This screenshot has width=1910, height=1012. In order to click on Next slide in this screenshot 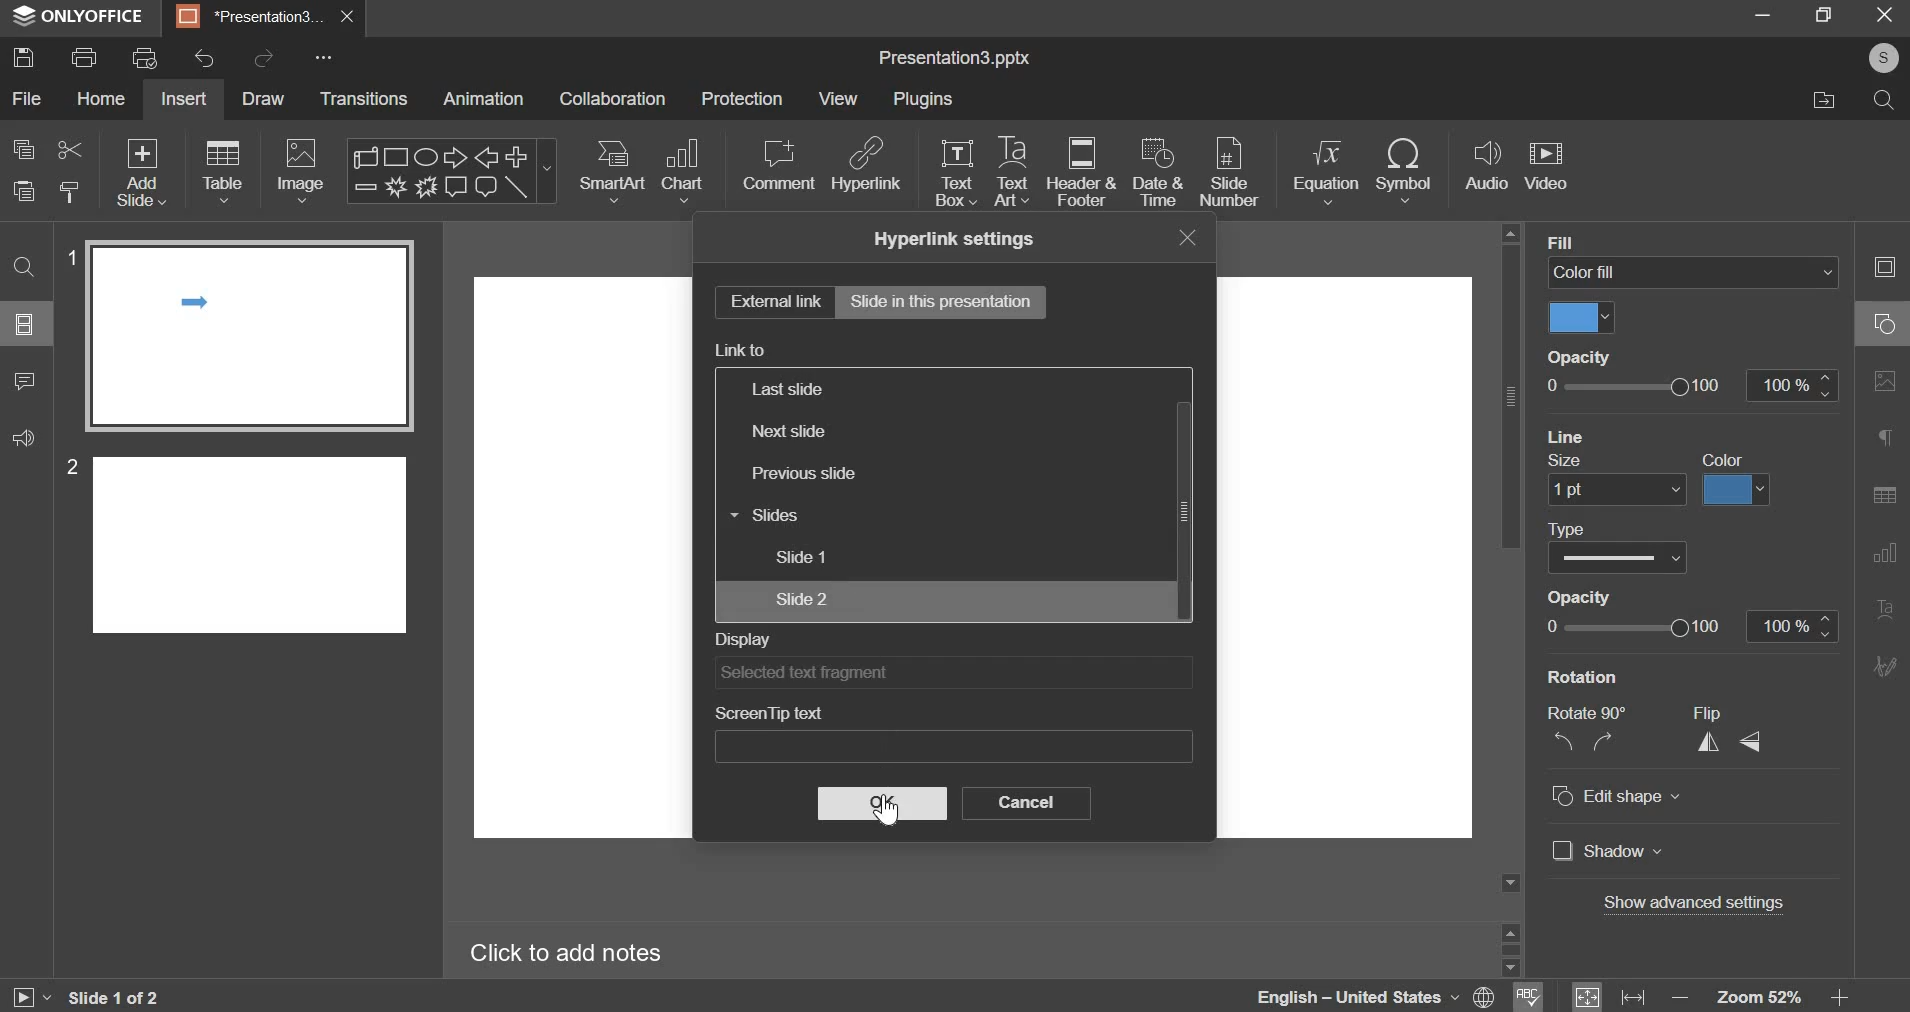, I will do `click(853, 429)`.